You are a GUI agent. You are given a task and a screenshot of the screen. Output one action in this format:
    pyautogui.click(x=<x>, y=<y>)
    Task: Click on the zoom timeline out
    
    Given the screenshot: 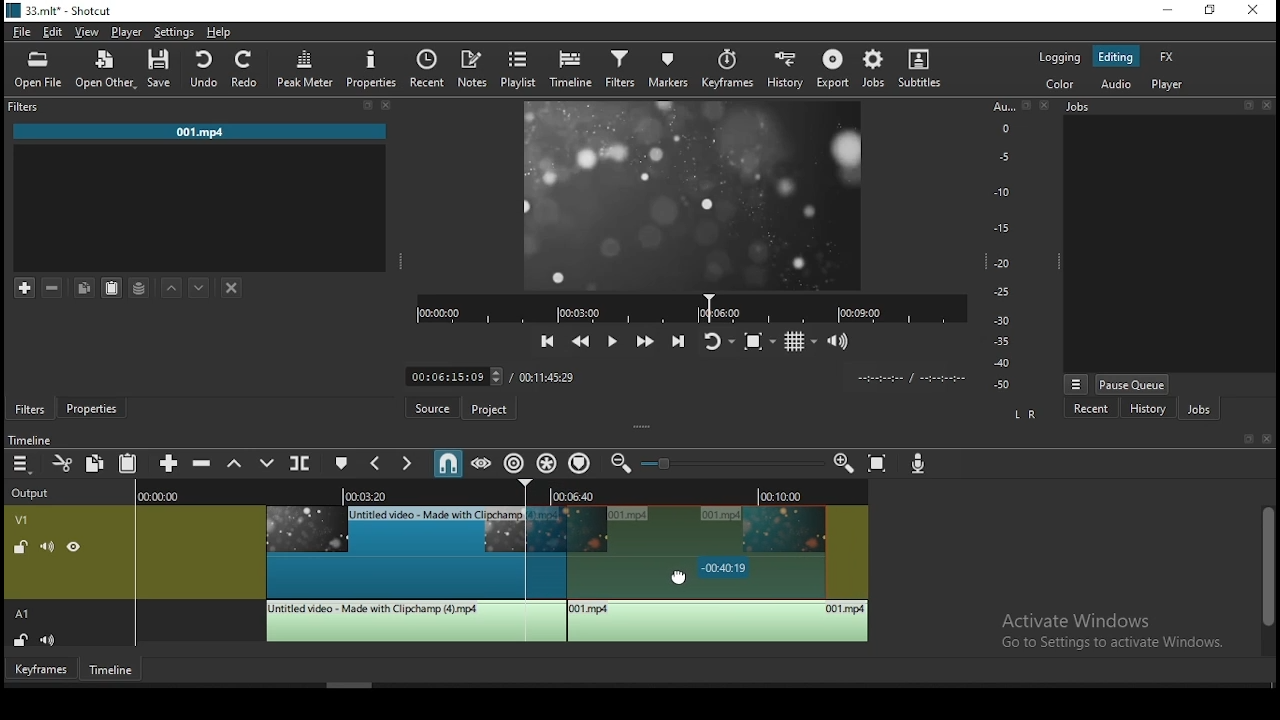 What is the action you would take?
    pyautogui.click(x=619, y=467)
    